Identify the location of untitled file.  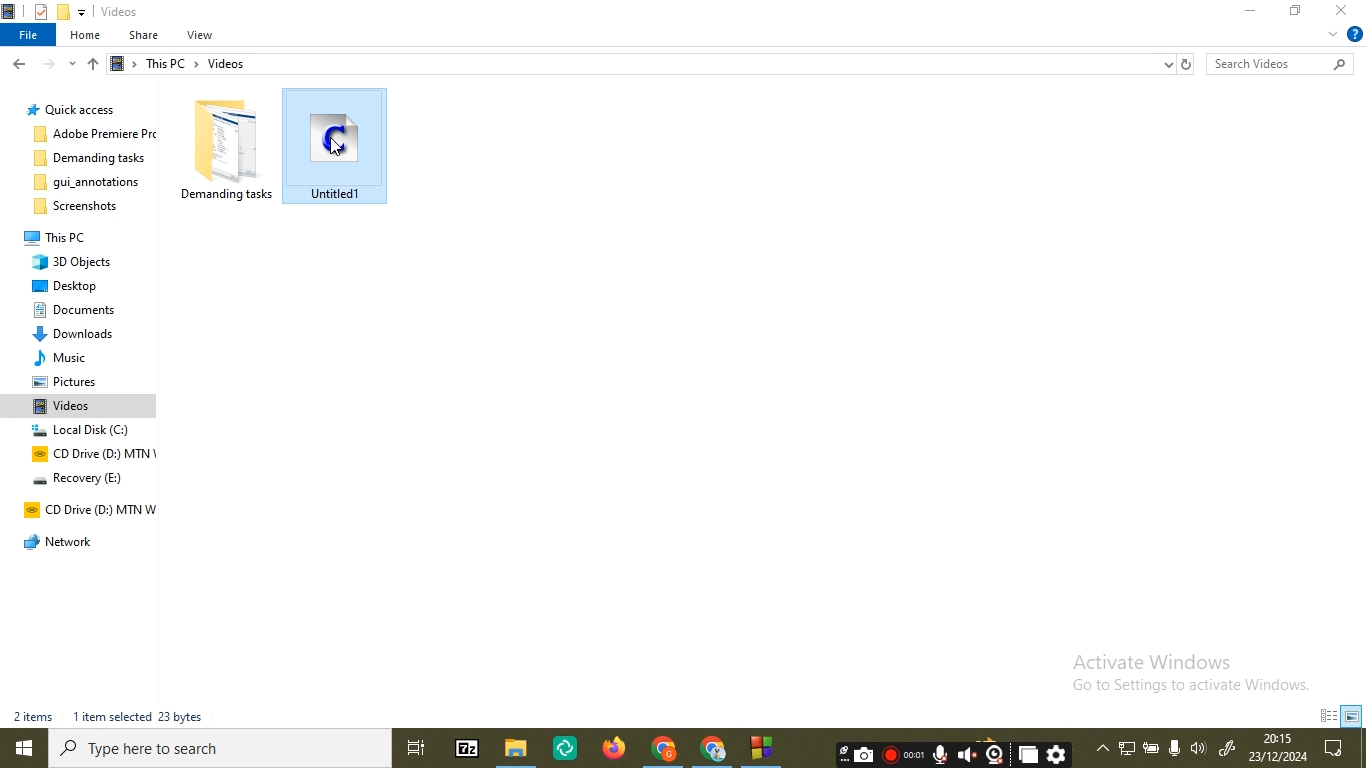
(337, 149).